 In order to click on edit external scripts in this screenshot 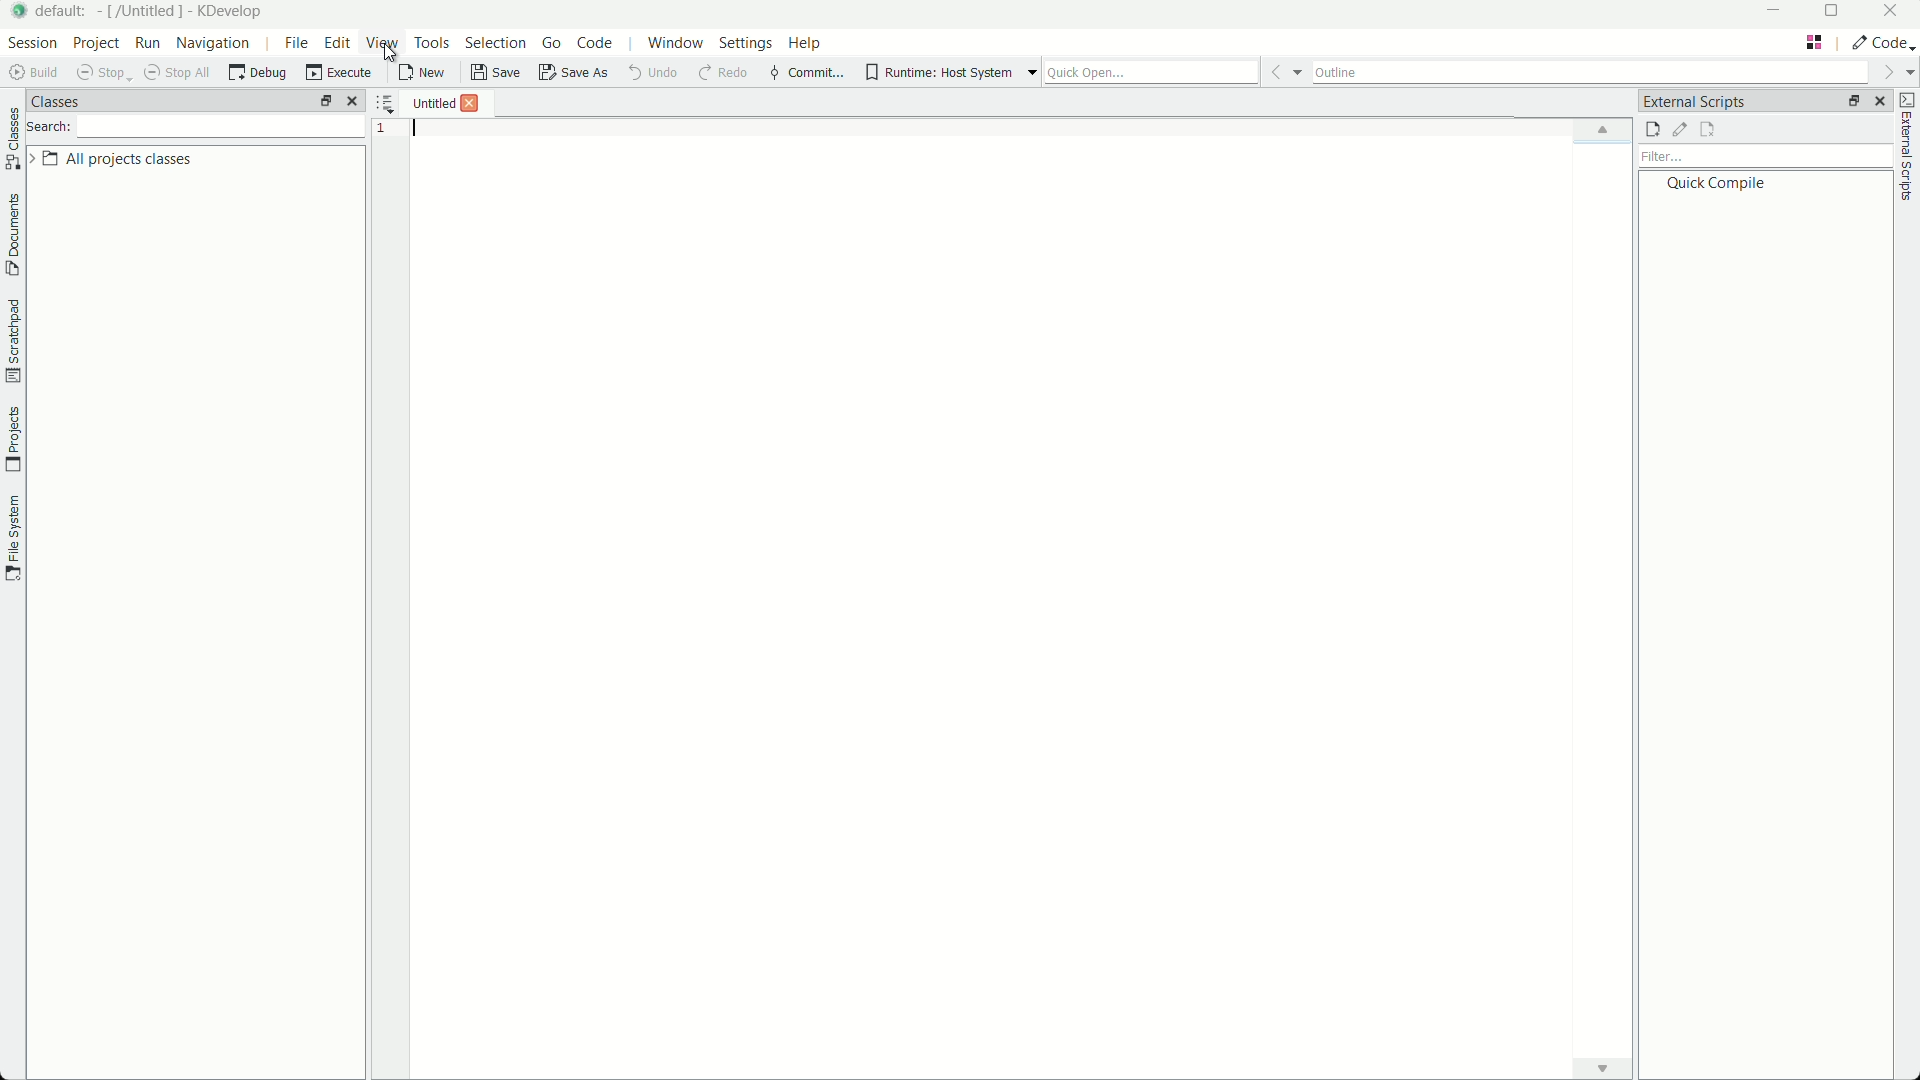, I will do `click(1681, 131)`.